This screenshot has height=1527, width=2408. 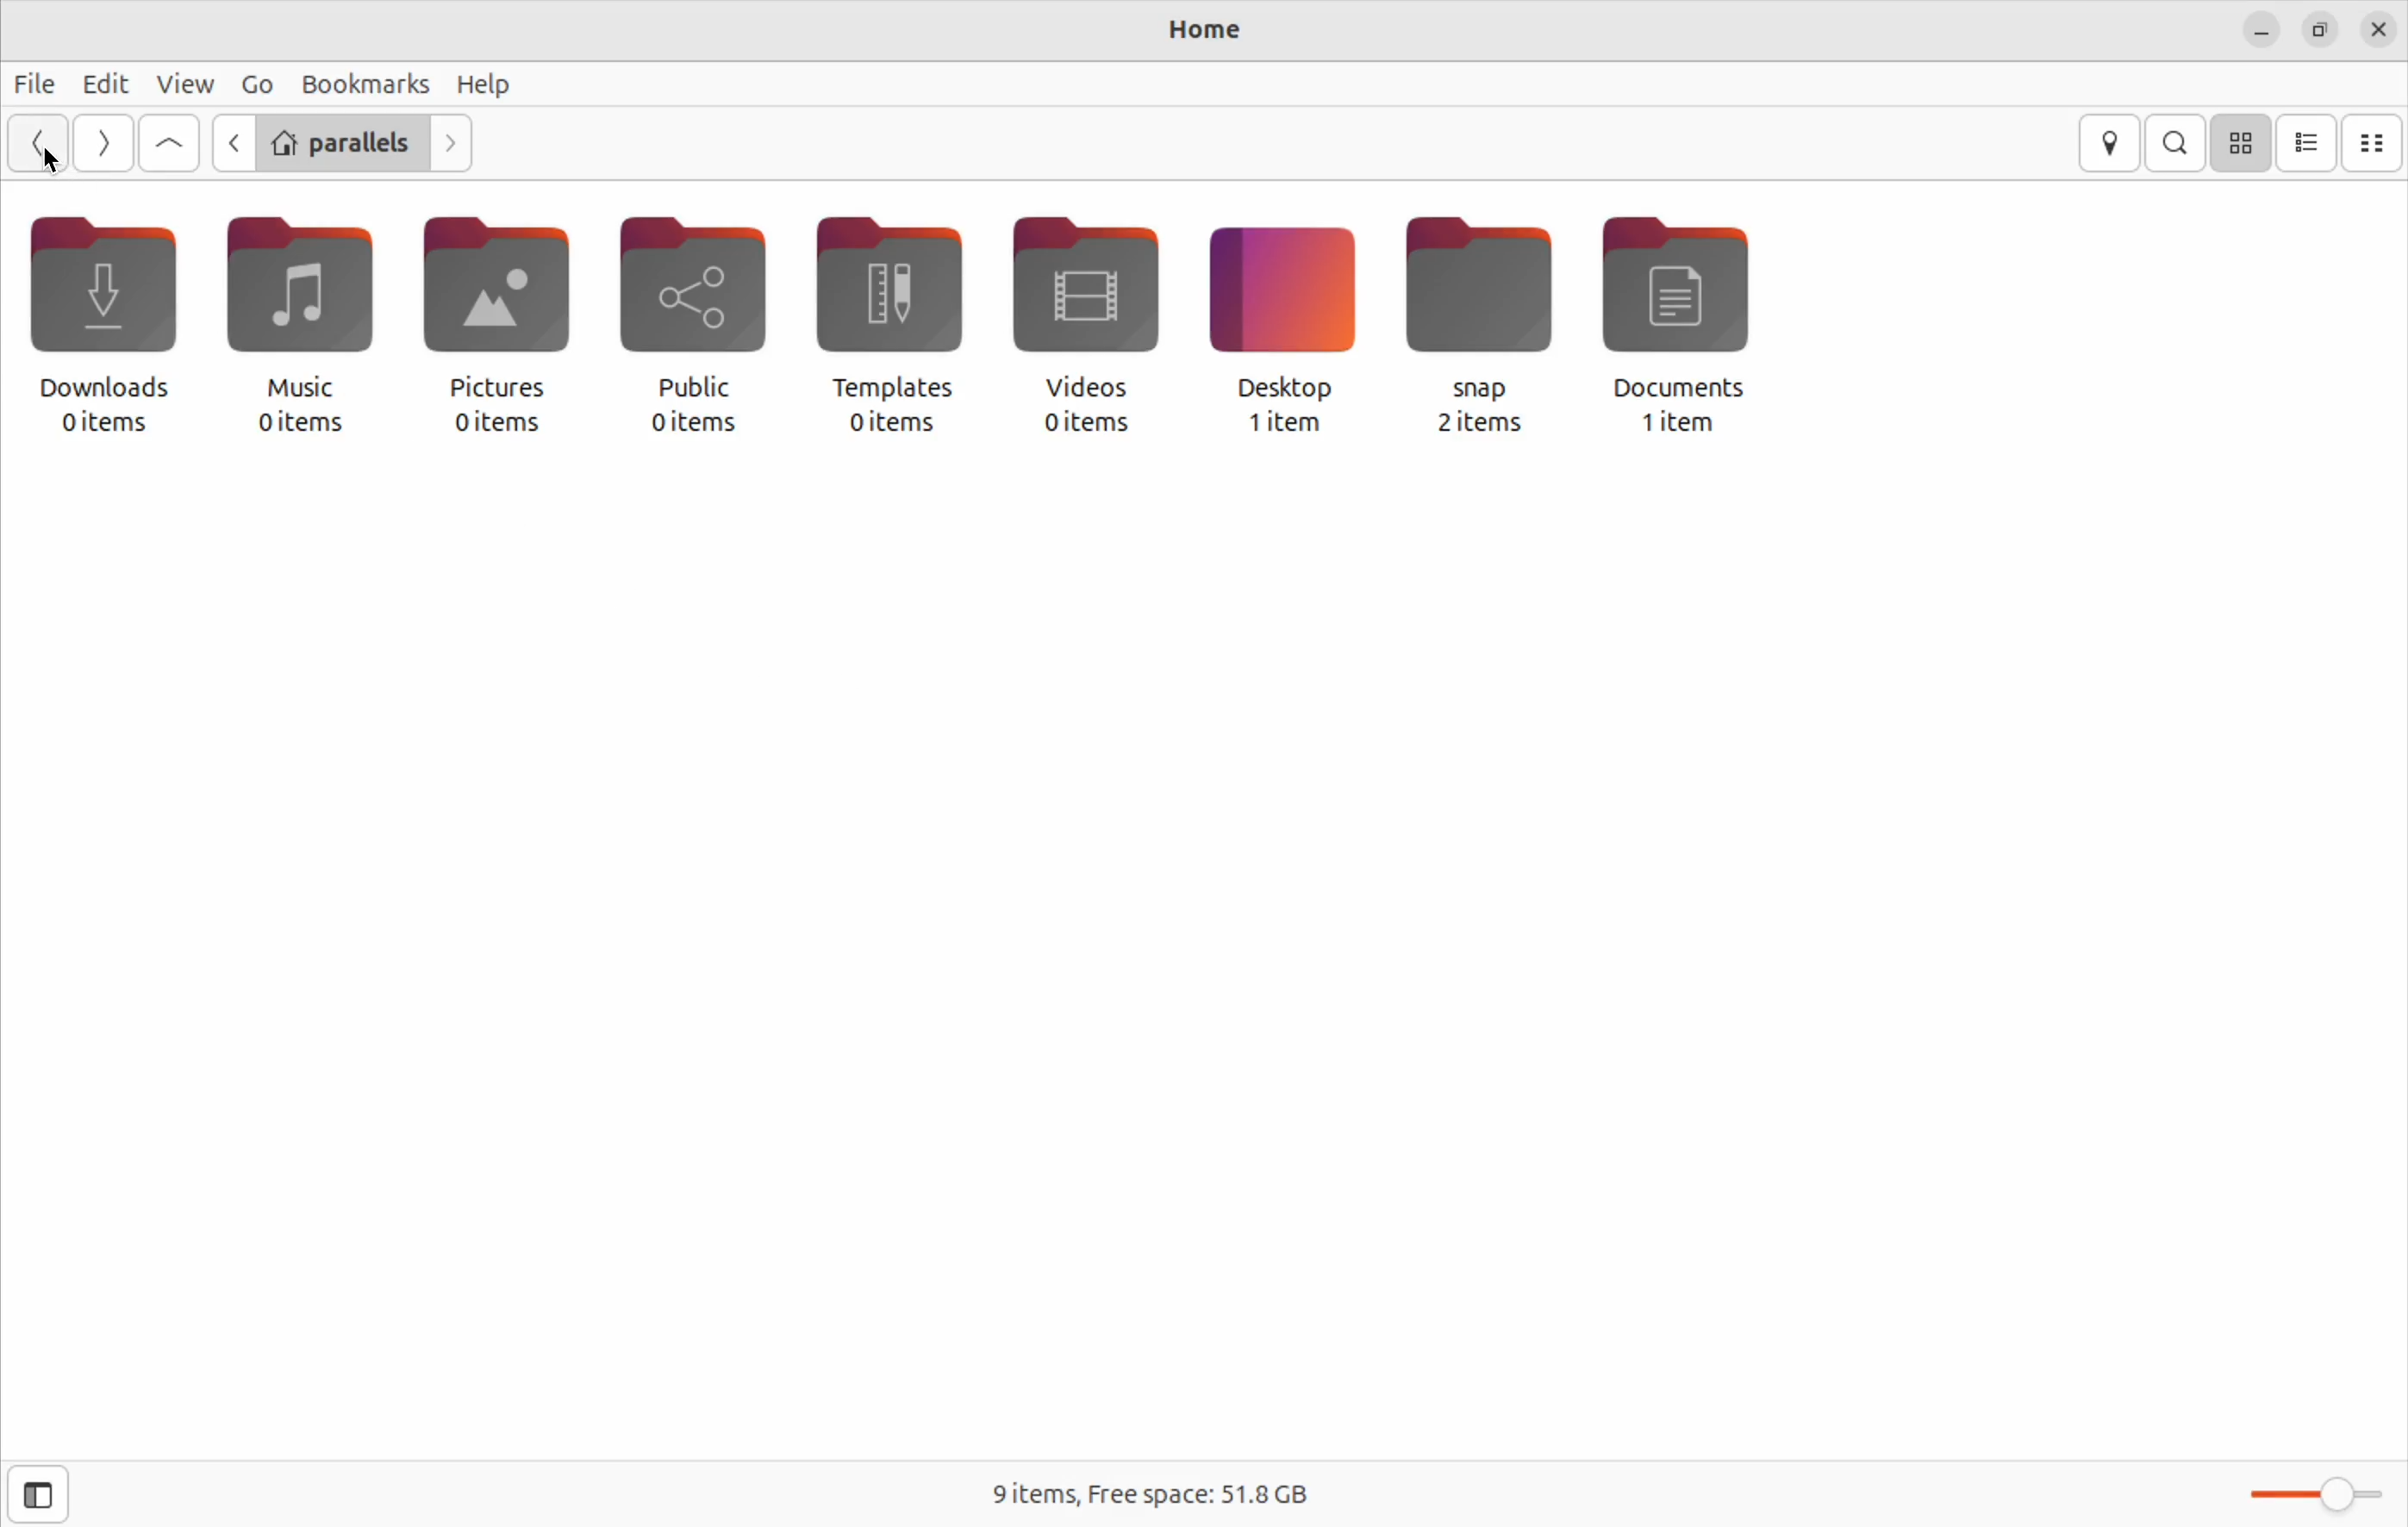 What do you see at coordinates (451, 142) in the screenshot?
I see `next` at bounding box center [451, 142].